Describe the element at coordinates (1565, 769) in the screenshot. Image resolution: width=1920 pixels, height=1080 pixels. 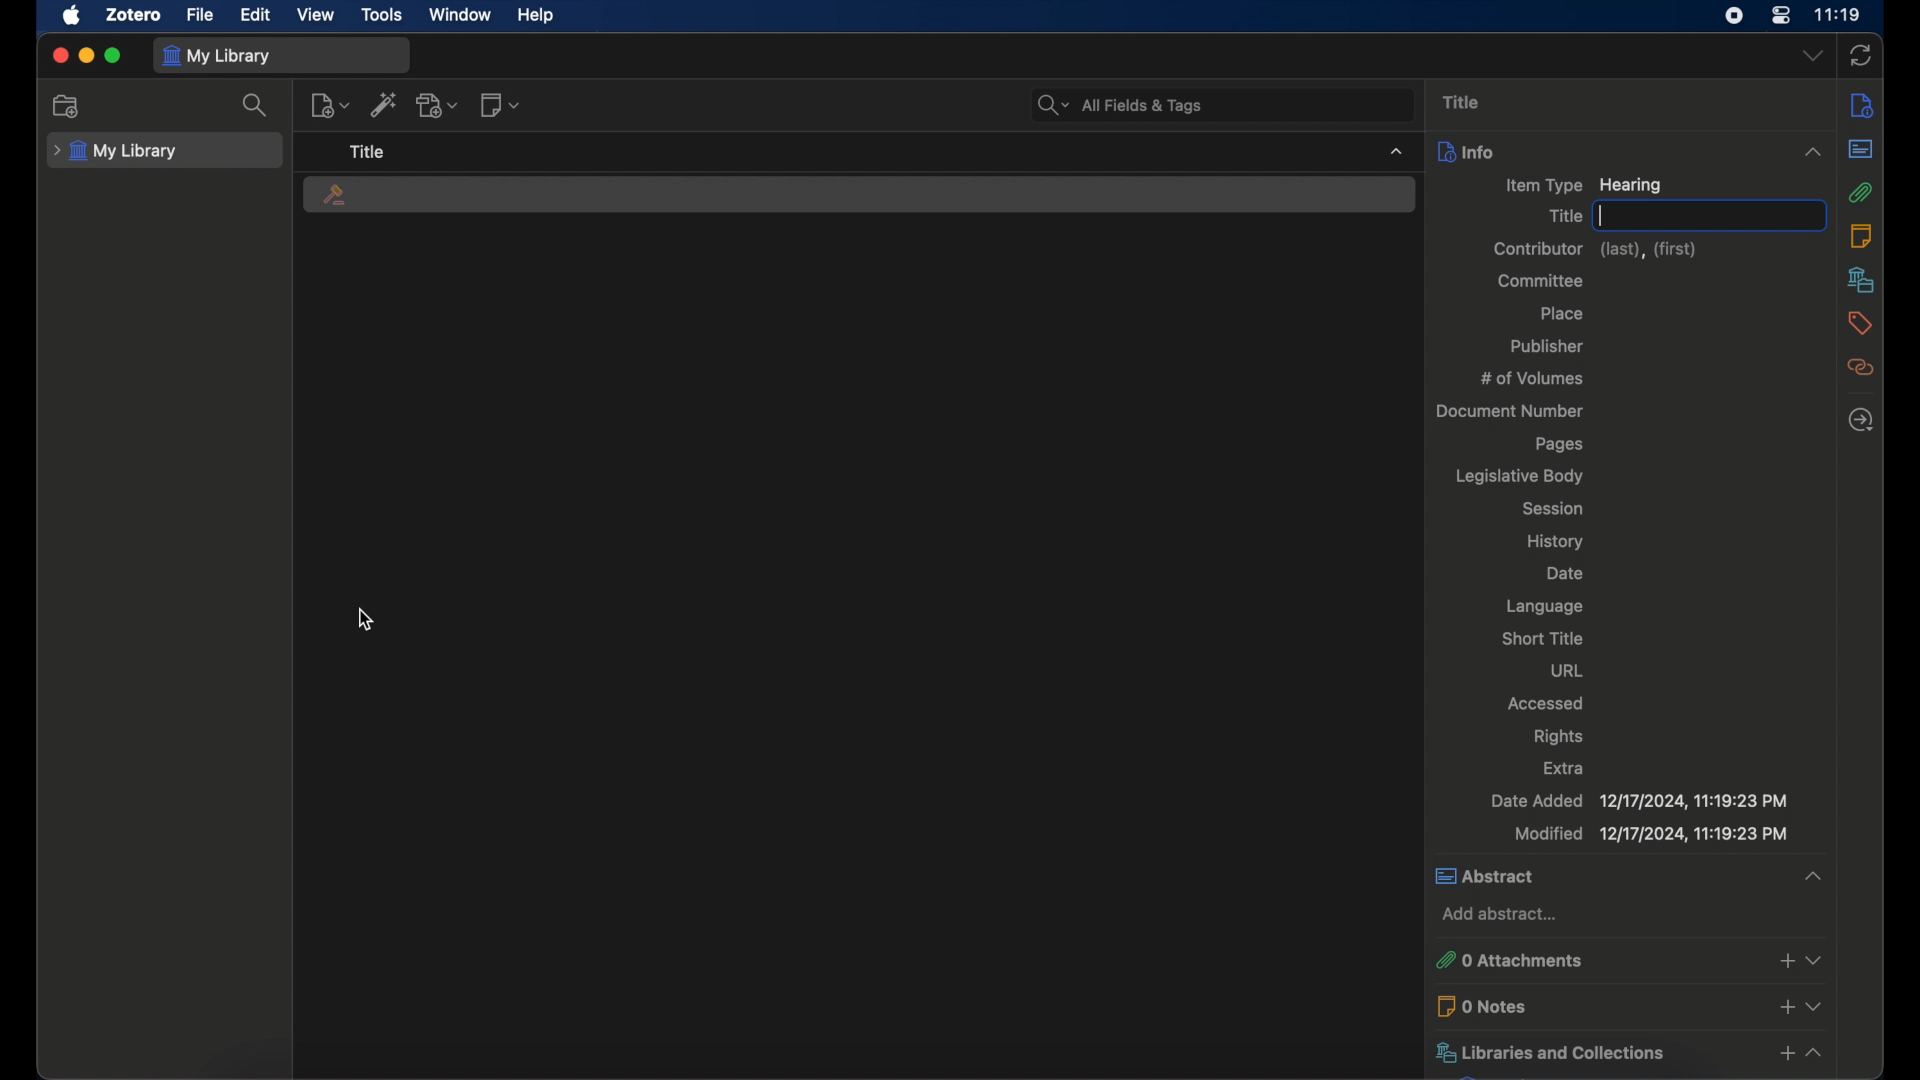
I see `extra` at that location.